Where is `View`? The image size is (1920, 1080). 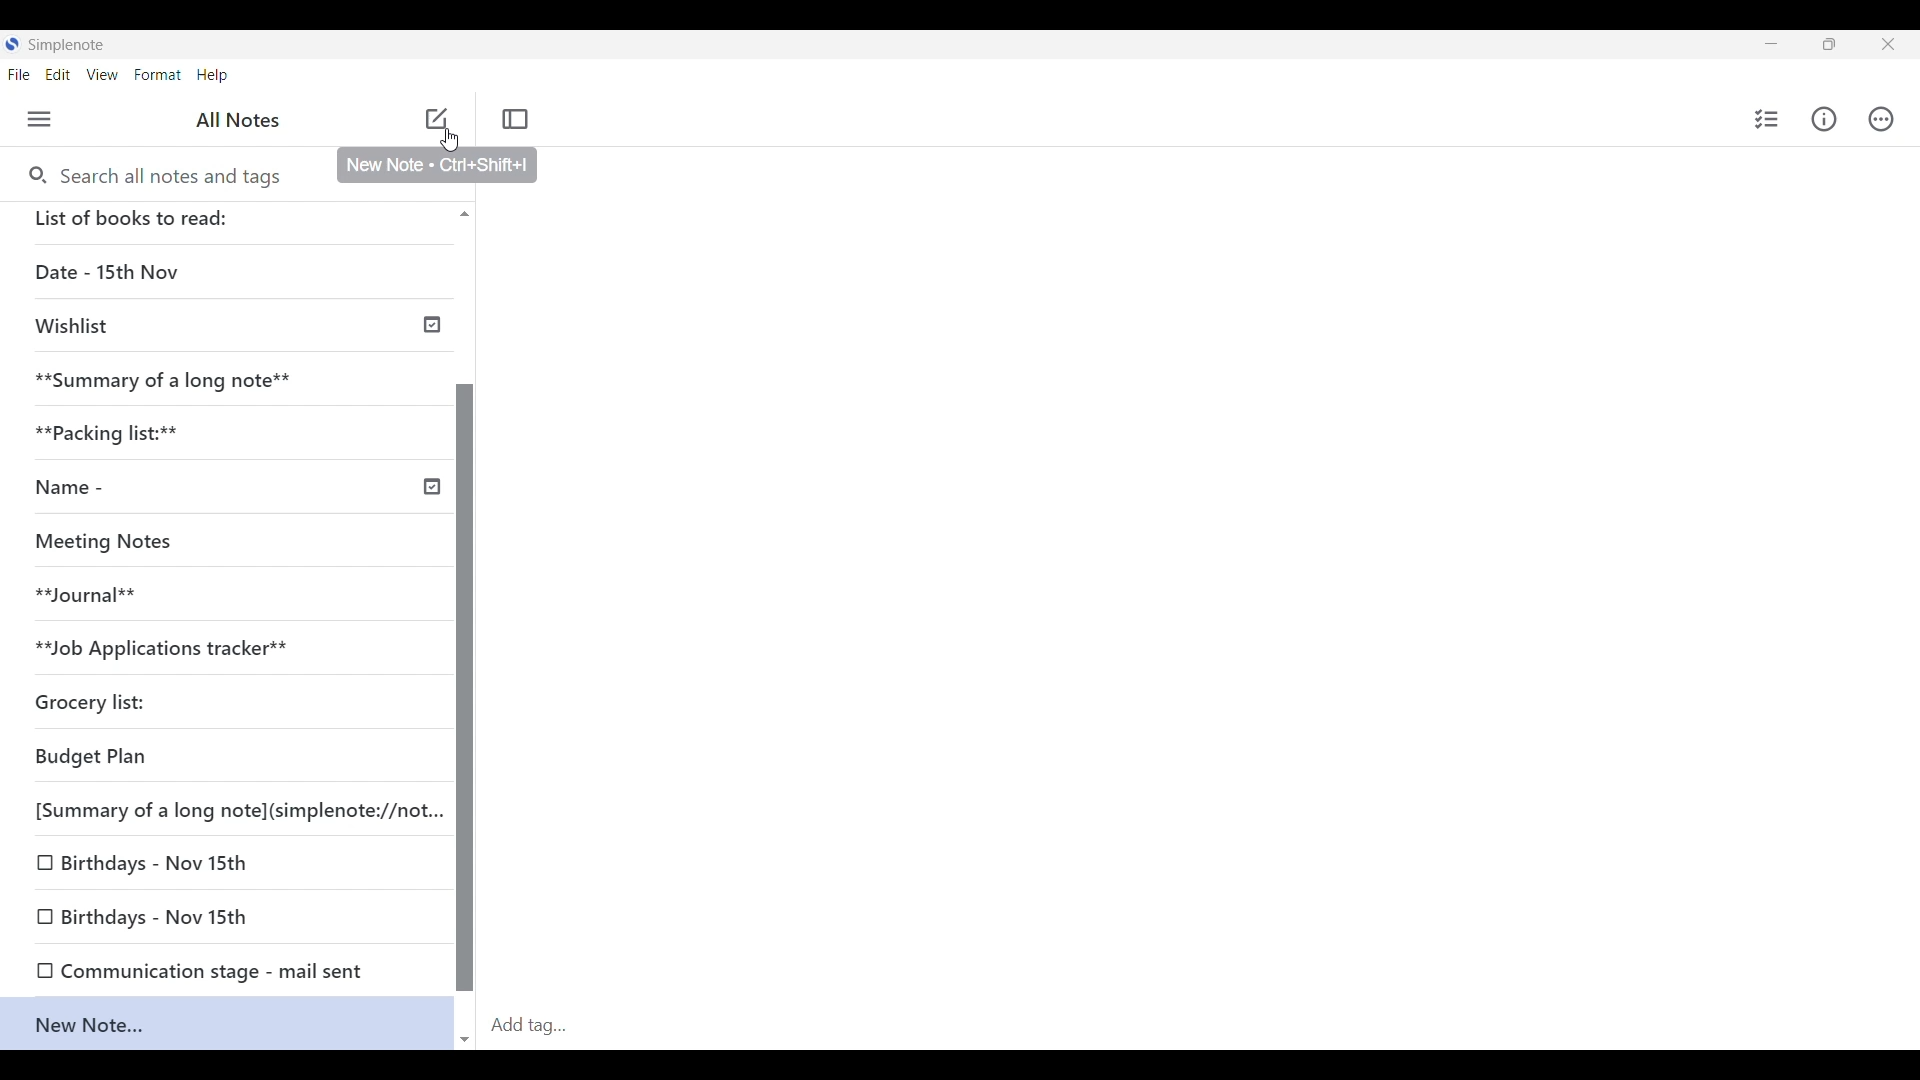
View is located at coordinates (105, 76).